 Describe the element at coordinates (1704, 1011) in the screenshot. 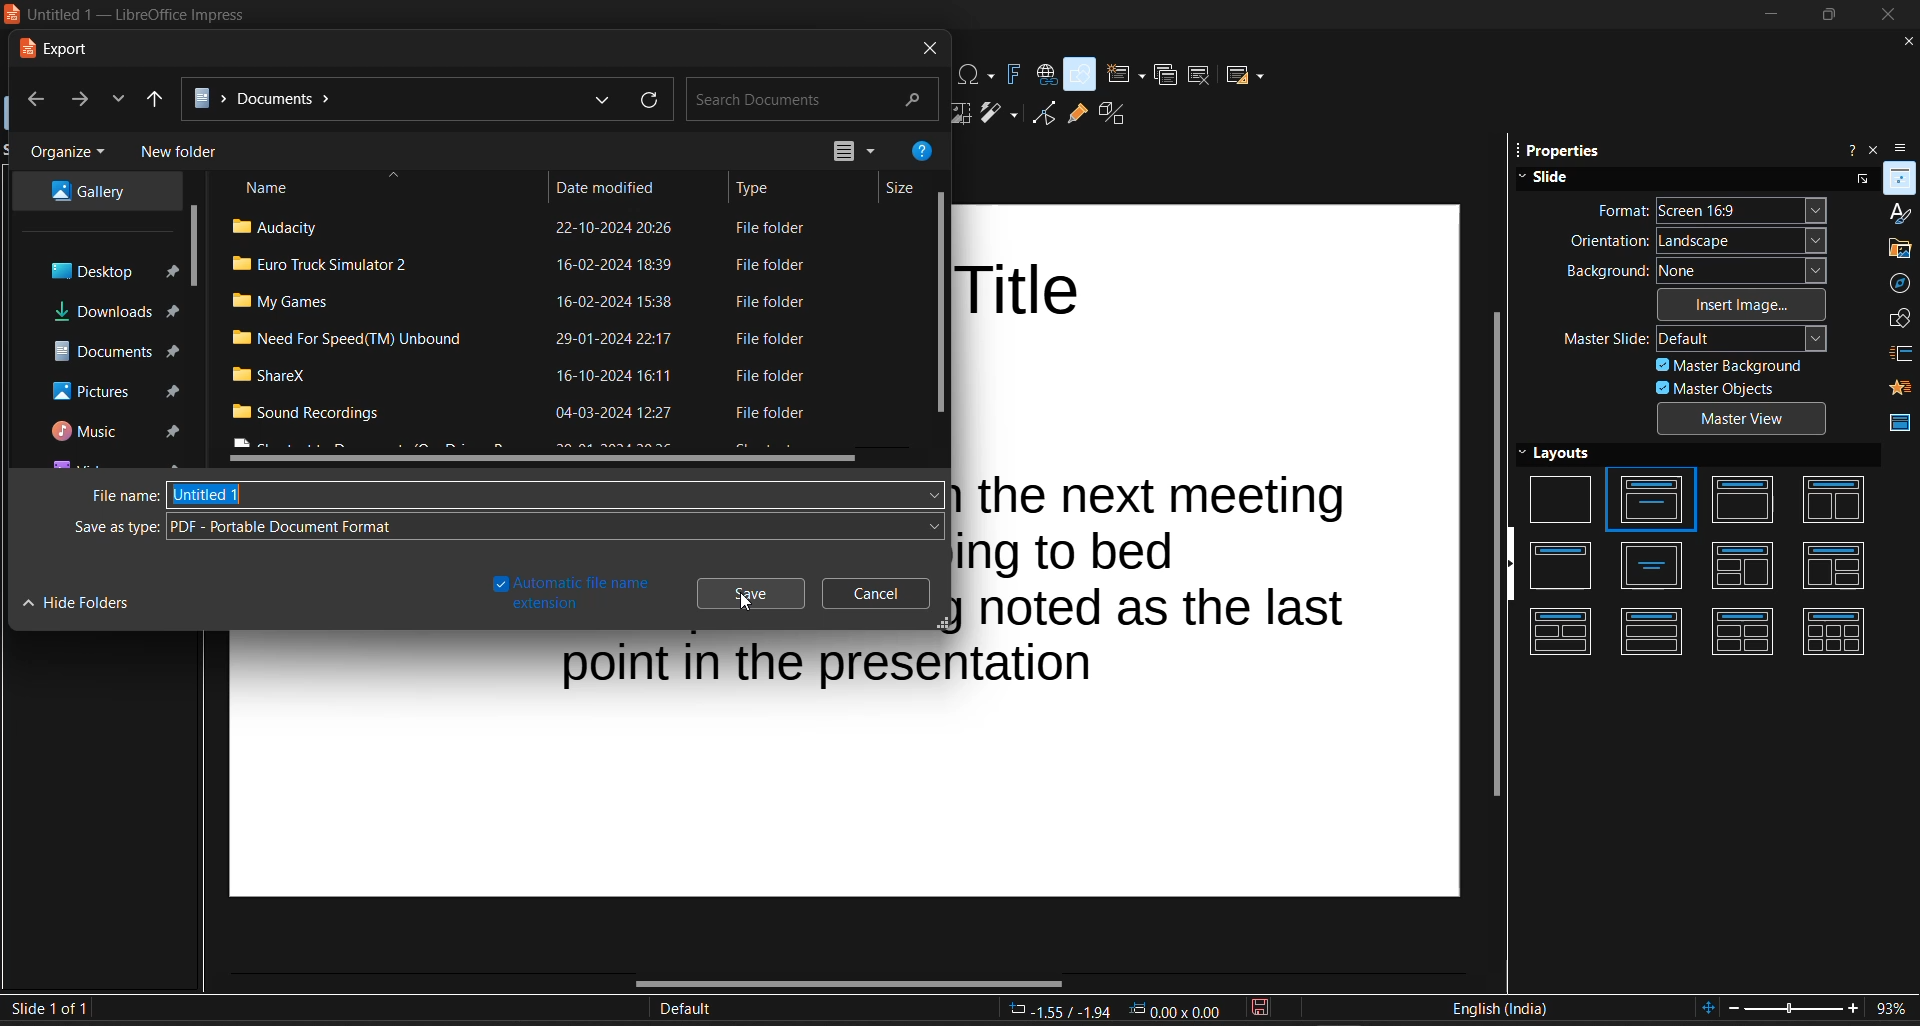

I see `fit slide to current window` at that location.